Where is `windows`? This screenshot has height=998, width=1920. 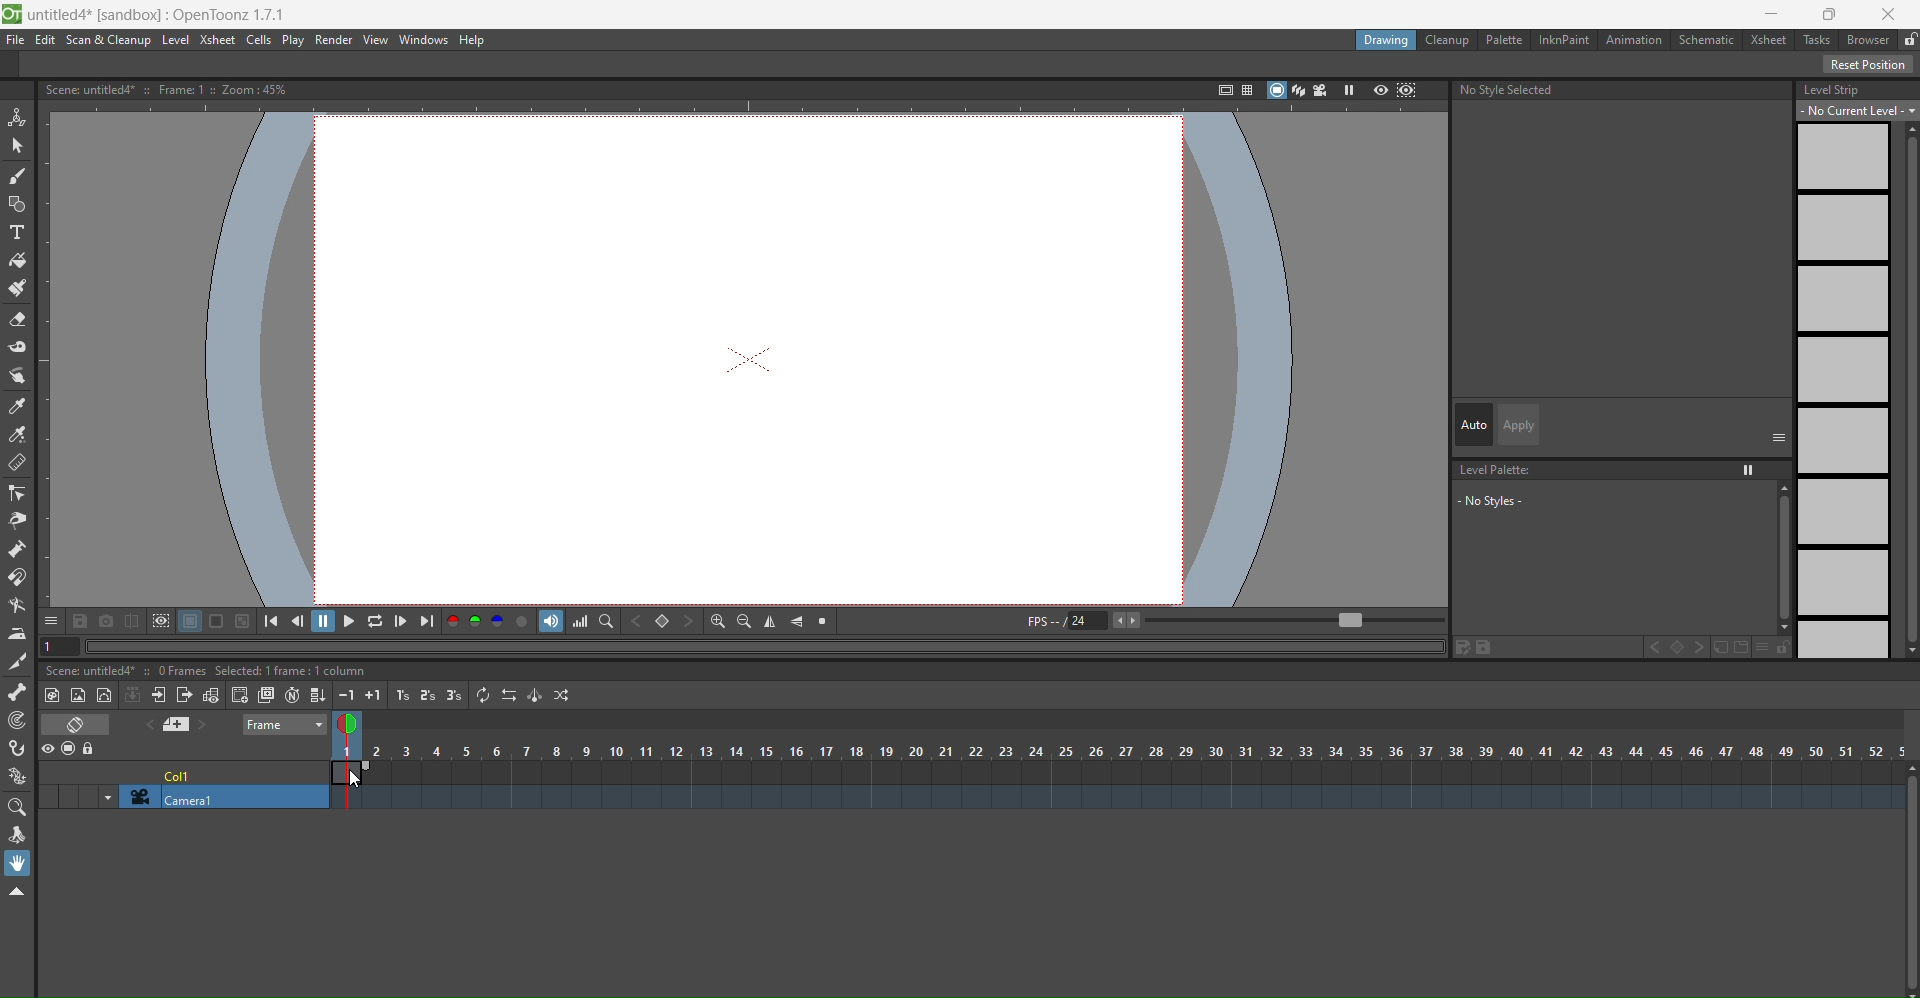 windows is located at coordinates (426, 40).